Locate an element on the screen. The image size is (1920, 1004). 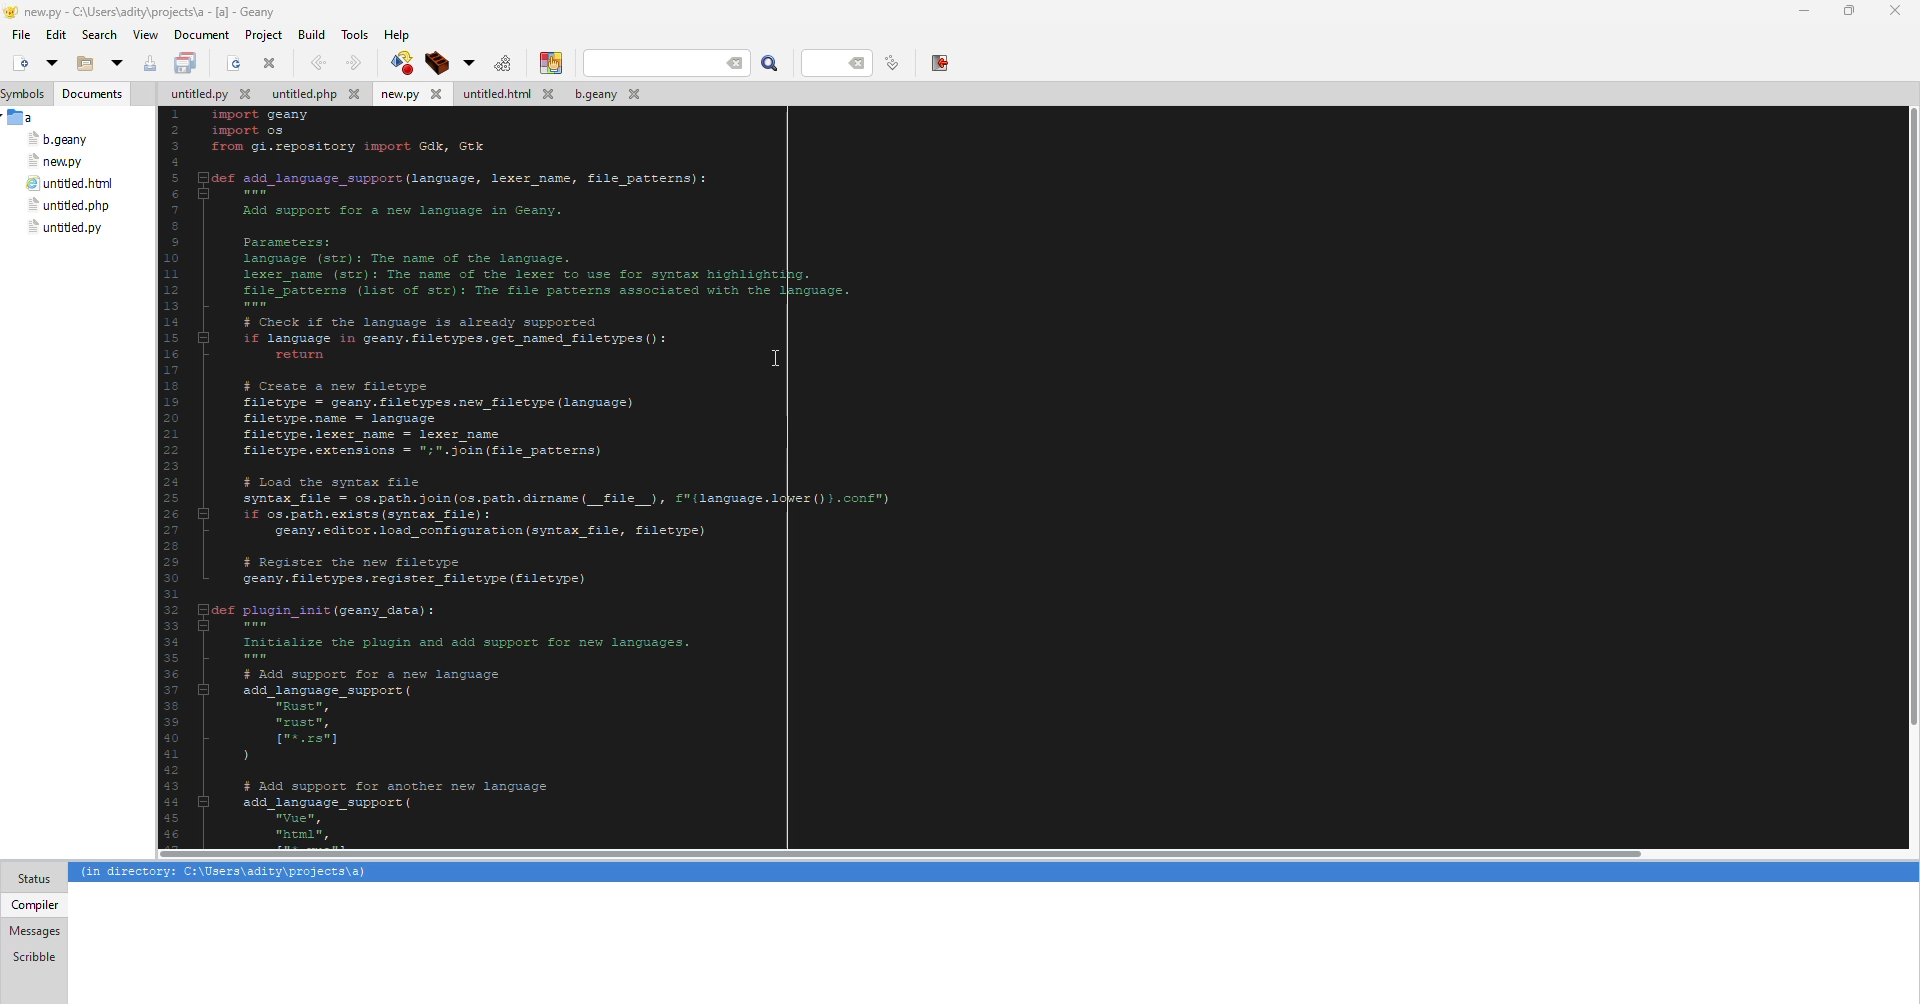
symbols is located at coordinates (23, 94).